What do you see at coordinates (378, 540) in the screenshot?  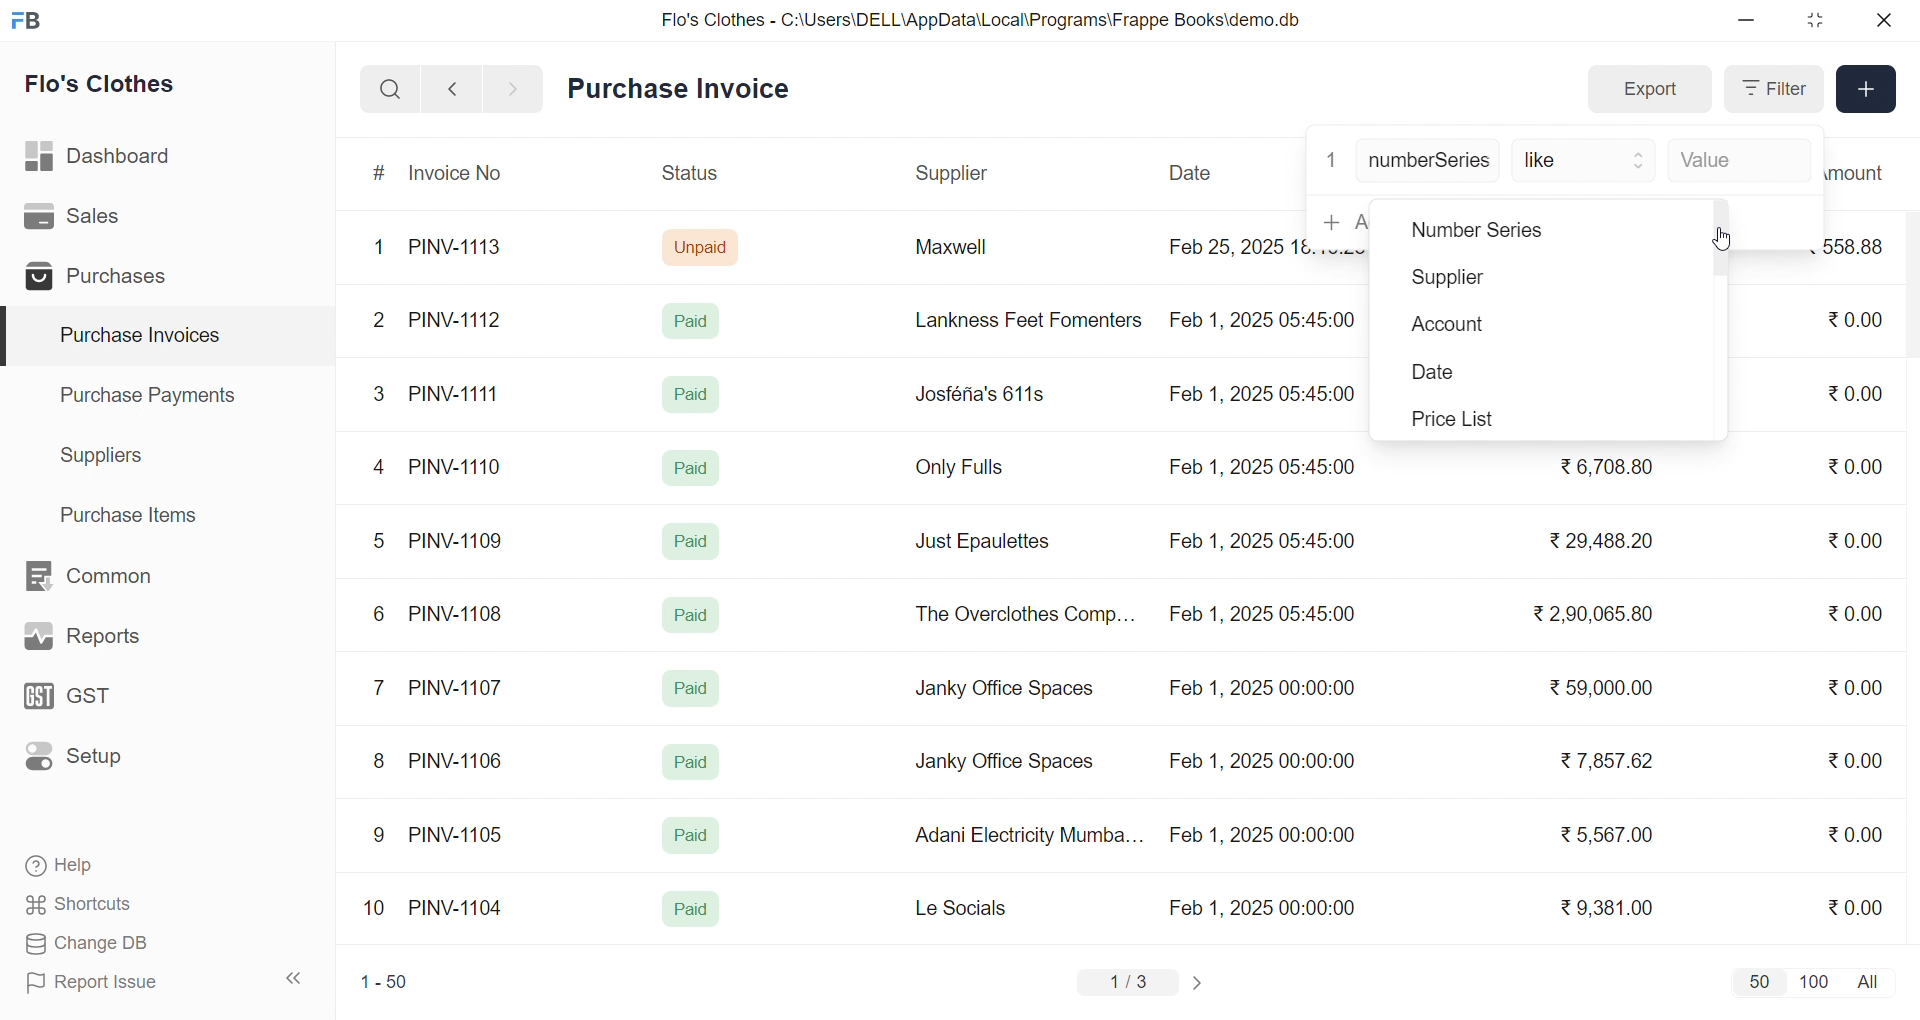 I see `5` at bounding box center [378, 540].